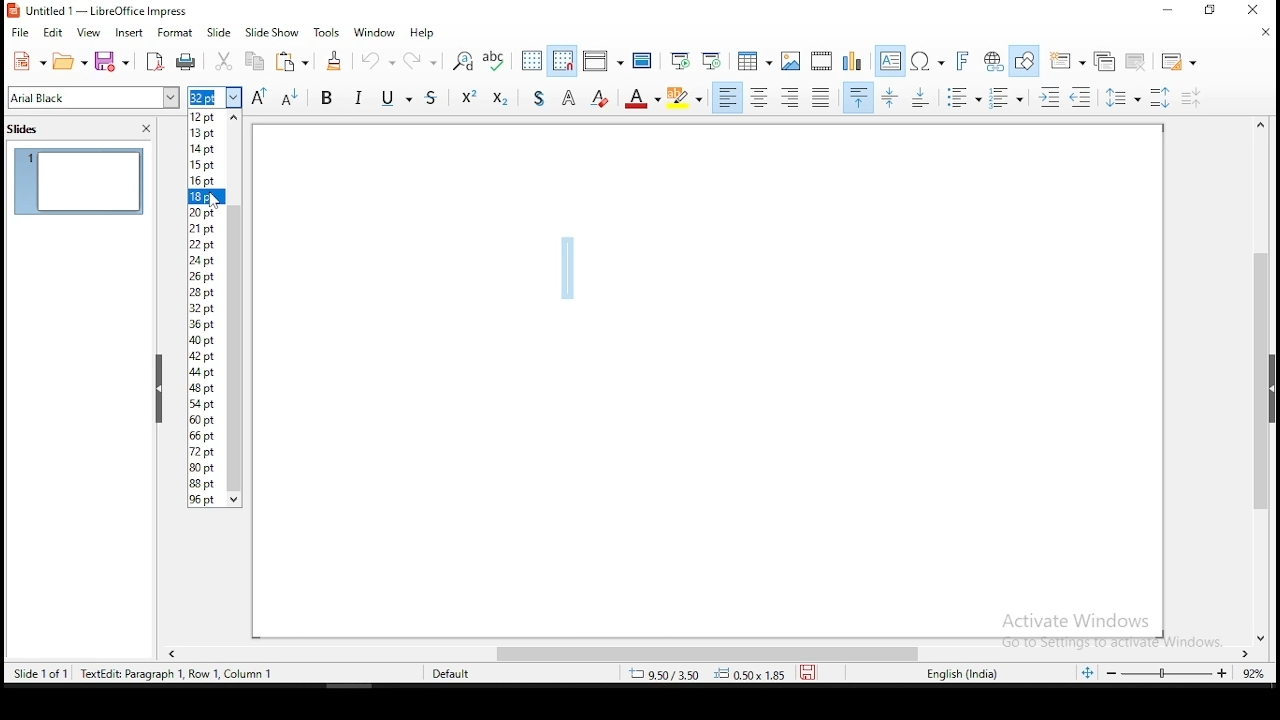  What do you see at coordinates (891, 61) in the screenshot?
I see `text box` at bounding box center [891, 61].